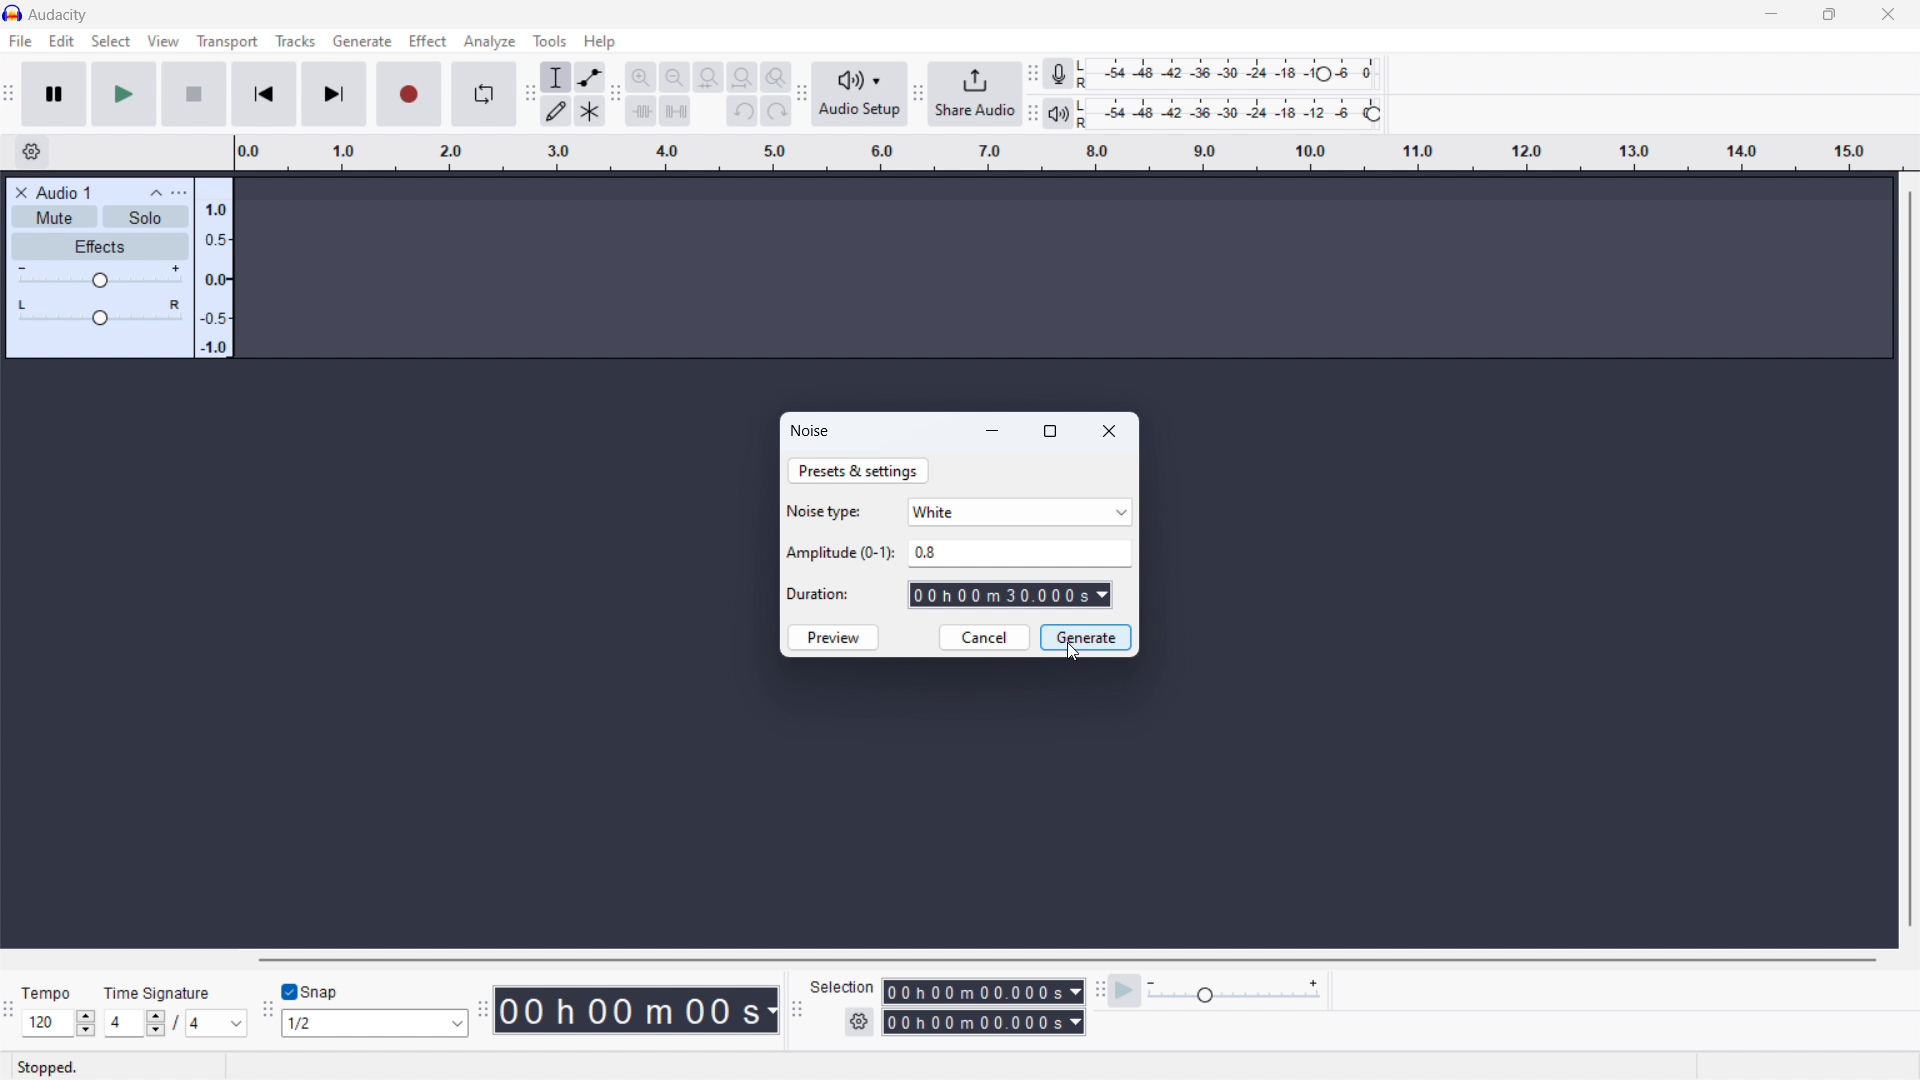 Image resolution: width=1920 pixels, height=1080 pixels. Describe the element at coordinates (821, 594) in the screenshot. I see `duration` at that location.